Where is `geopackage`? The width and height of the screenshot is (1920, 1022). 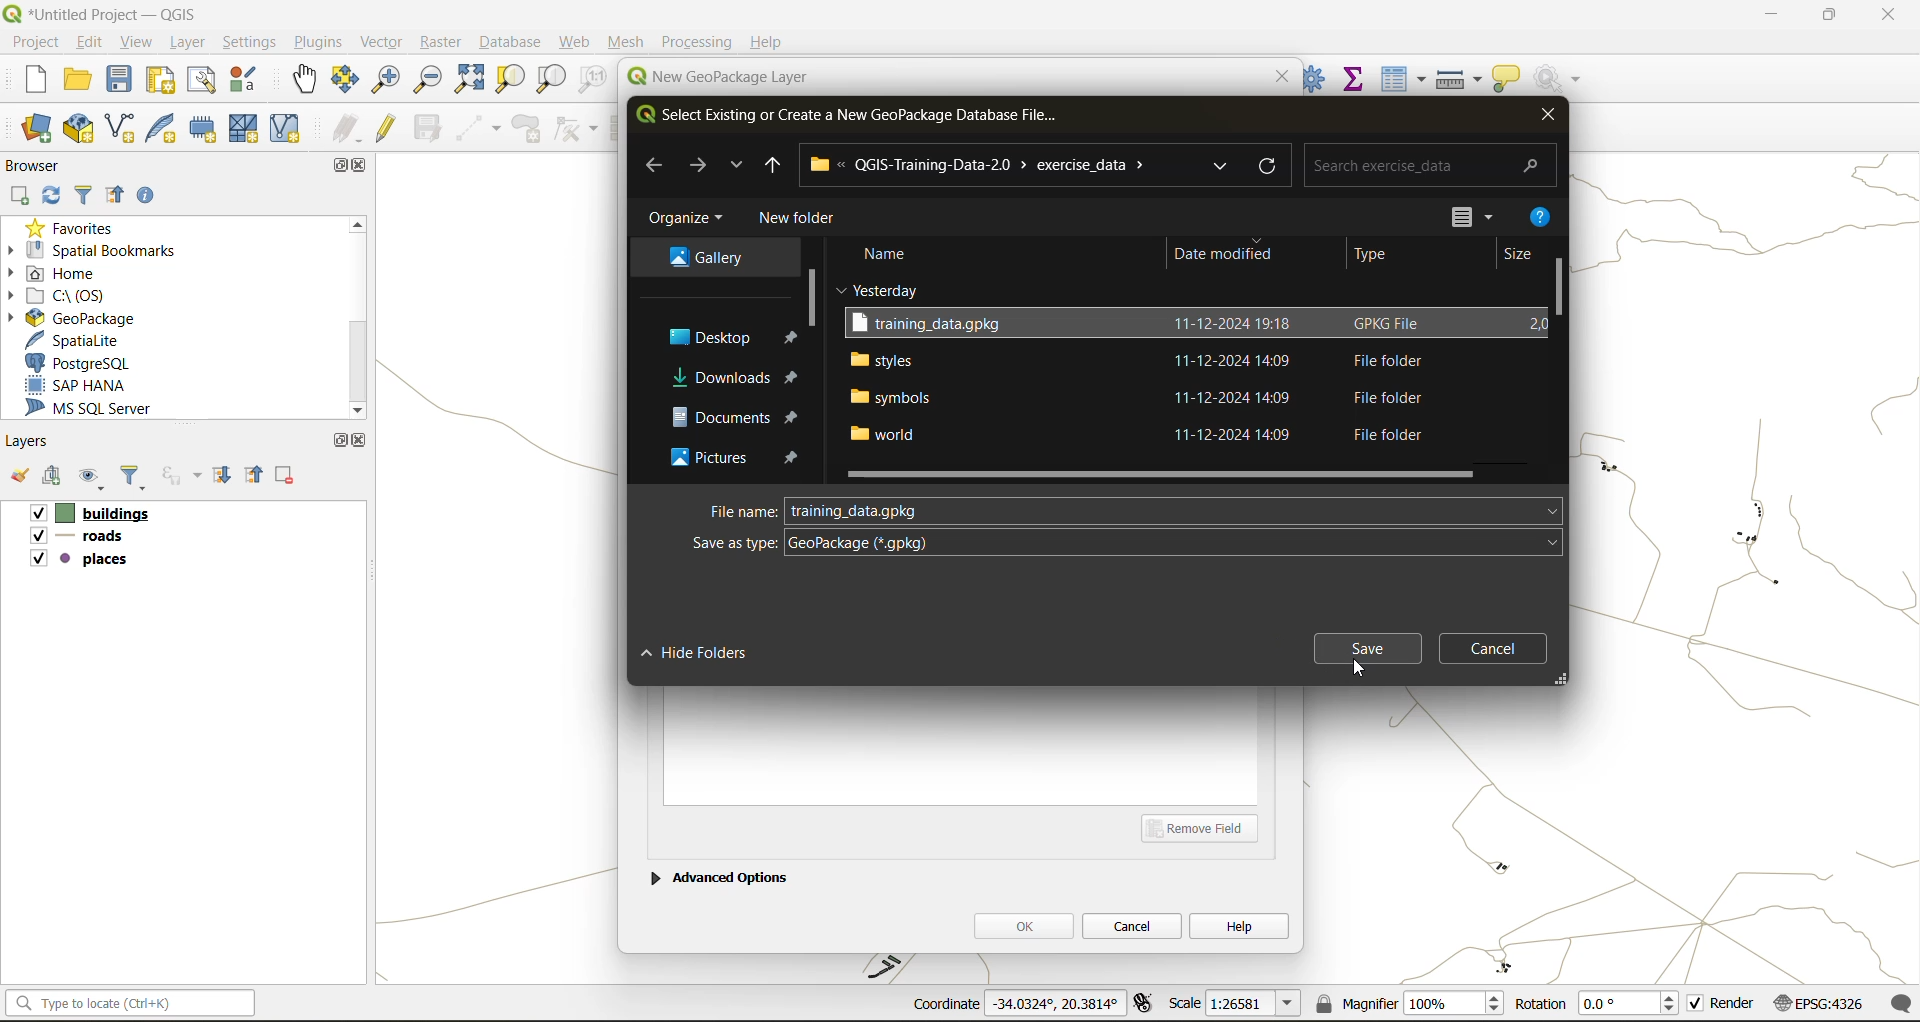
geopackage is located at coordinates (70, 316).